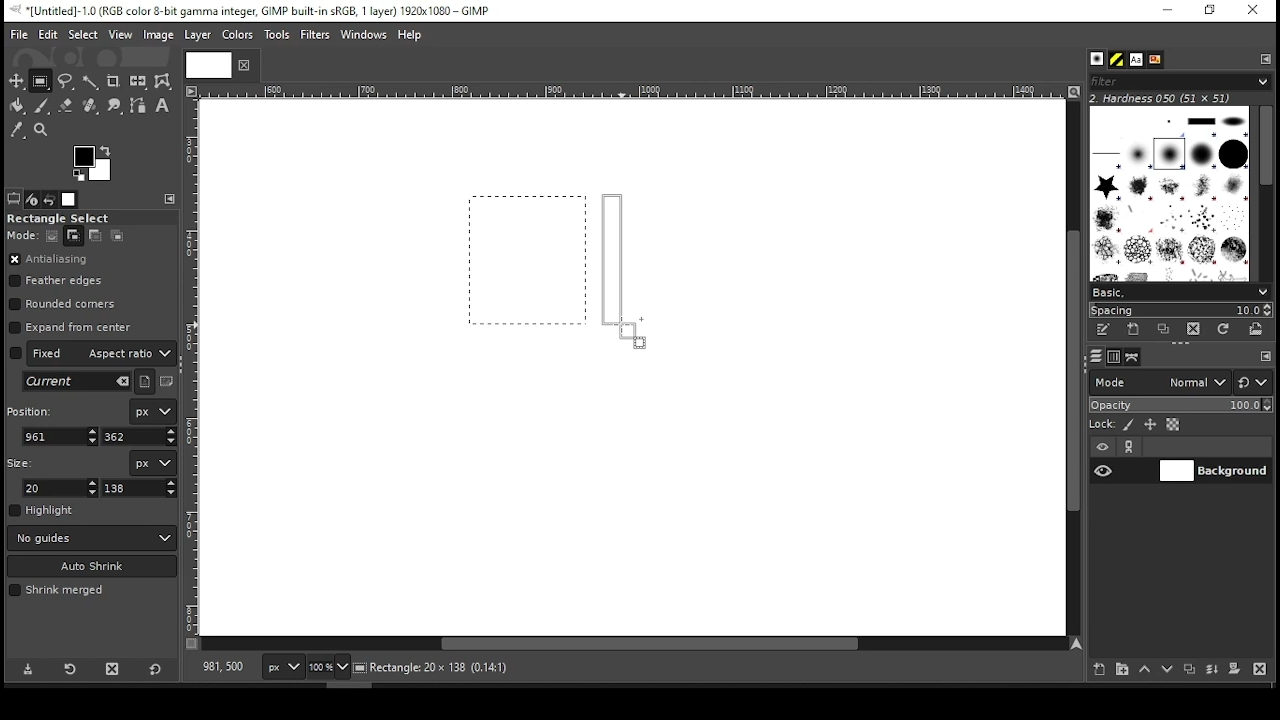 The width and height of the screenshot is (1280, 720). I want to click on lock size and positioning, so click(1152, 425).